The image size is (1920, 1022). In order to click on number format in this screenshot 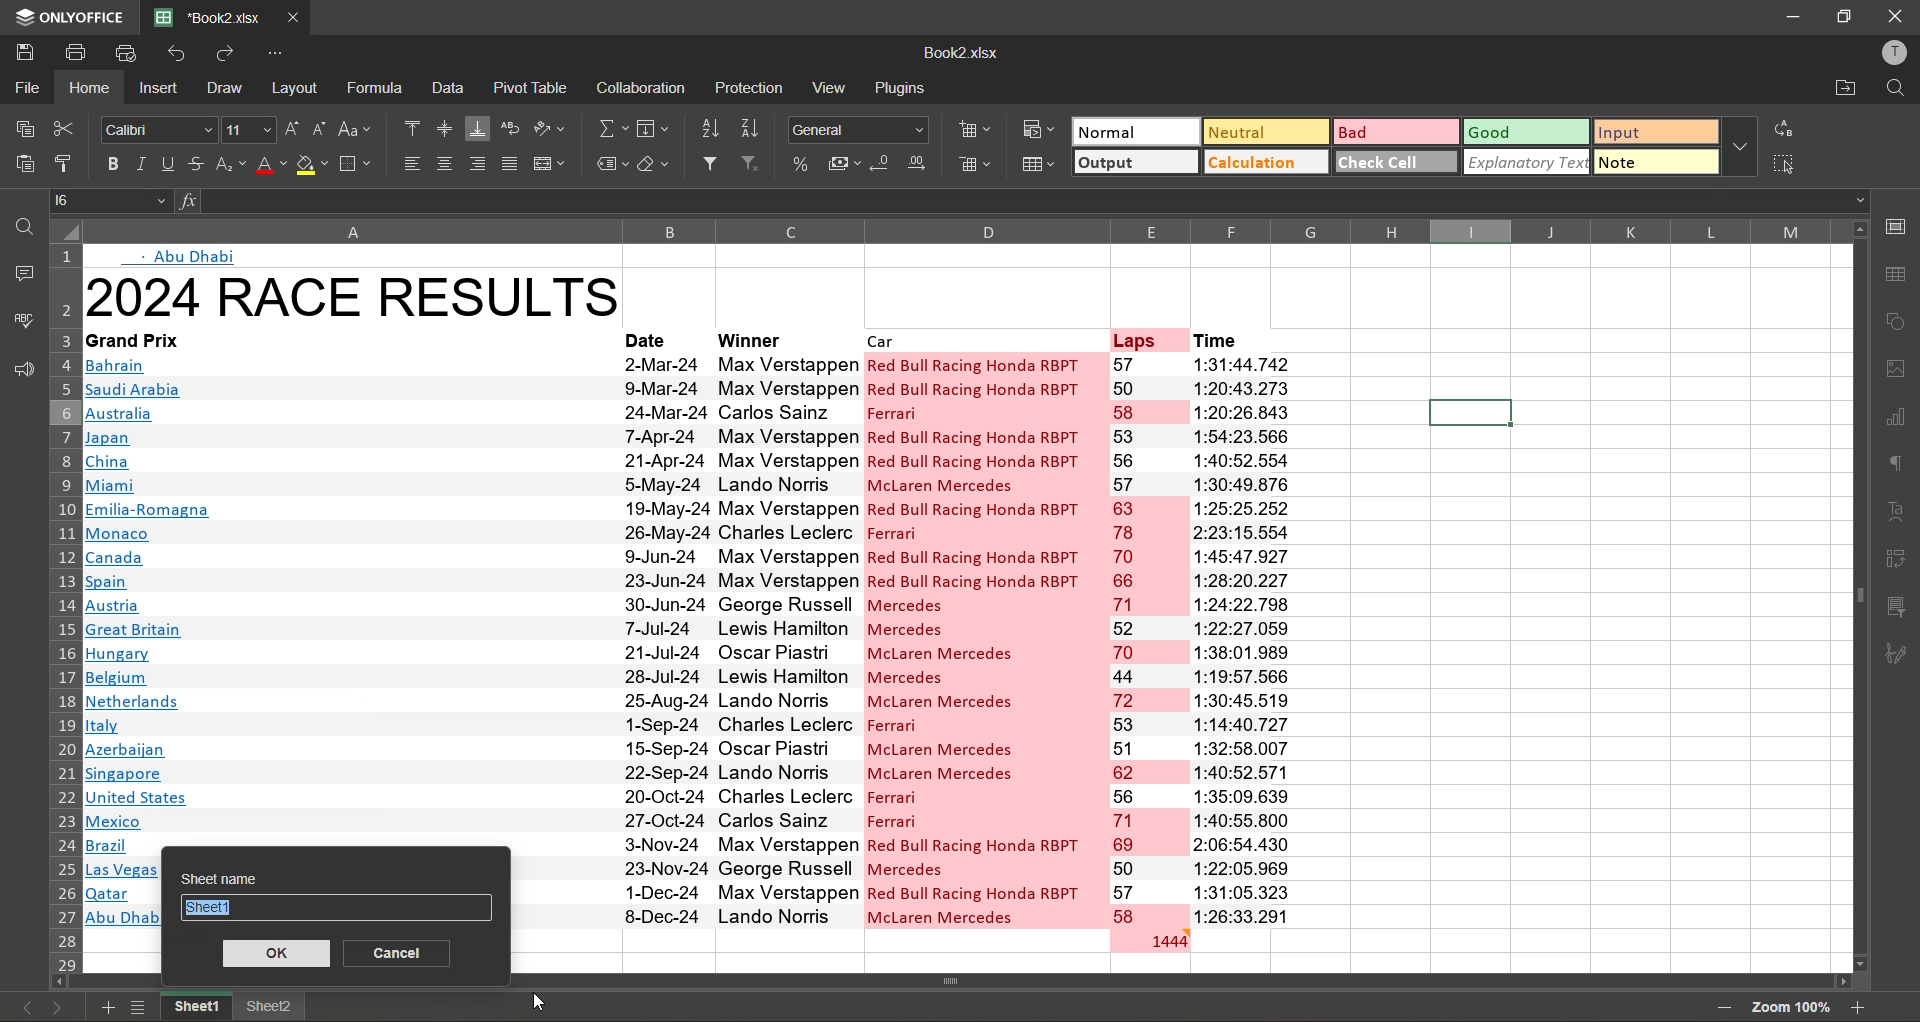, I will do `click(860, 128)`.